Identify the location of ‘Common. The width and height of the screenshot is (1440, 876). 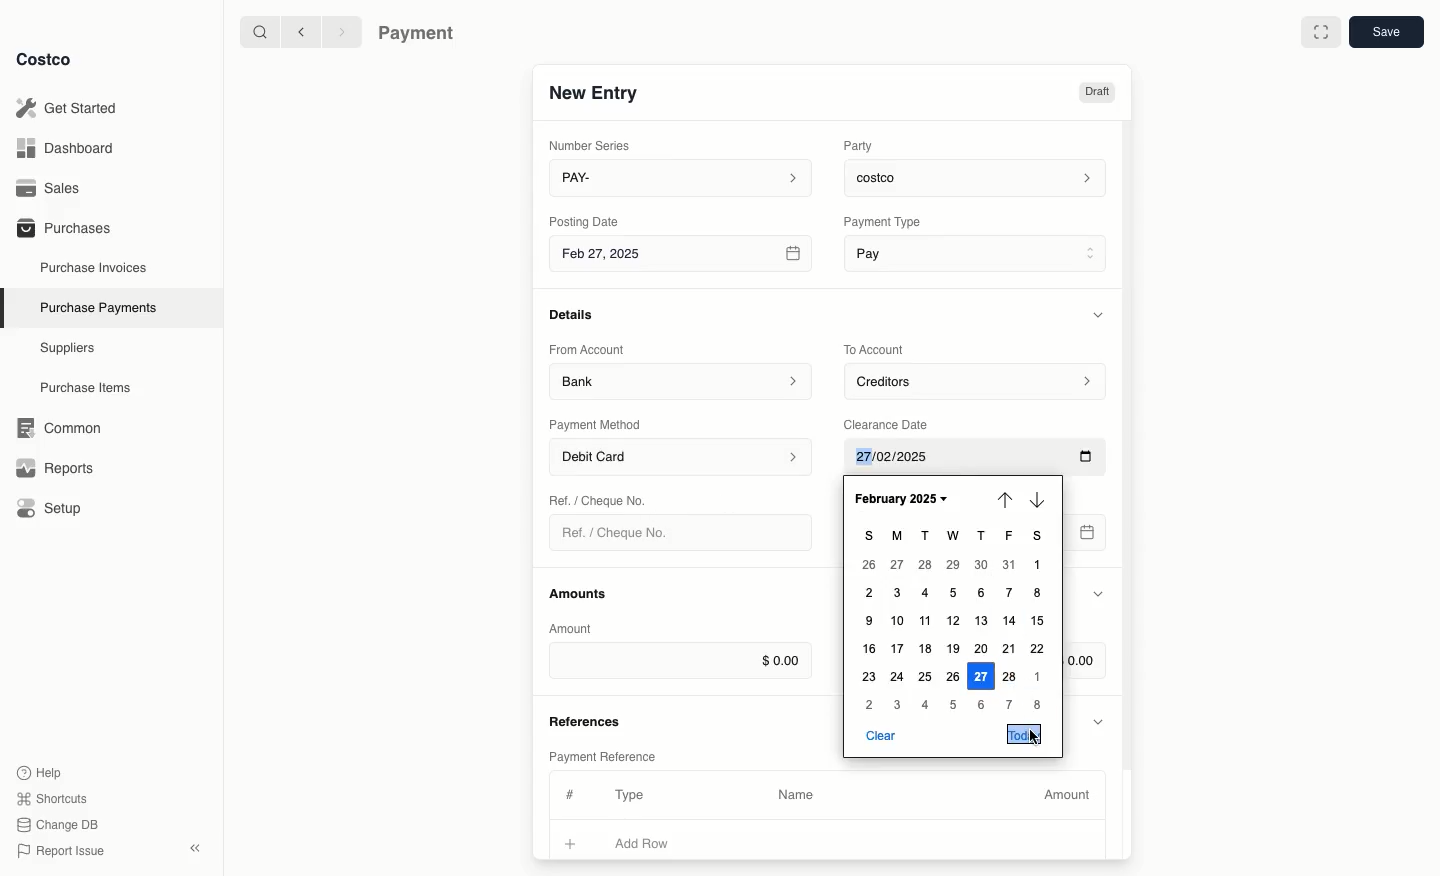
(63, 425).